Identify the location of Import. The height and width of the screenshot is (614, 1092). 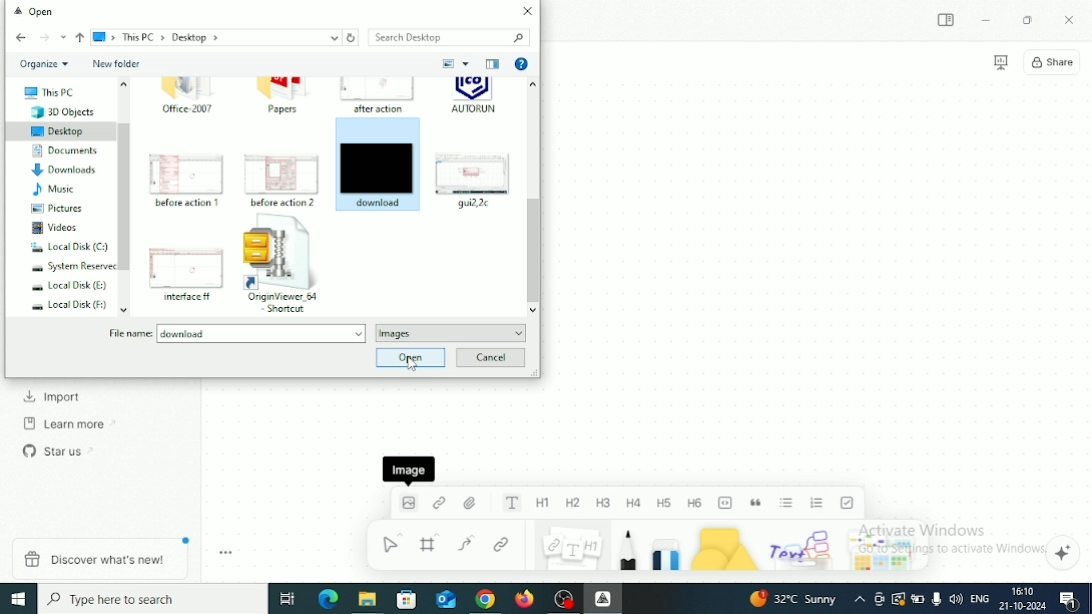
(53, 397).